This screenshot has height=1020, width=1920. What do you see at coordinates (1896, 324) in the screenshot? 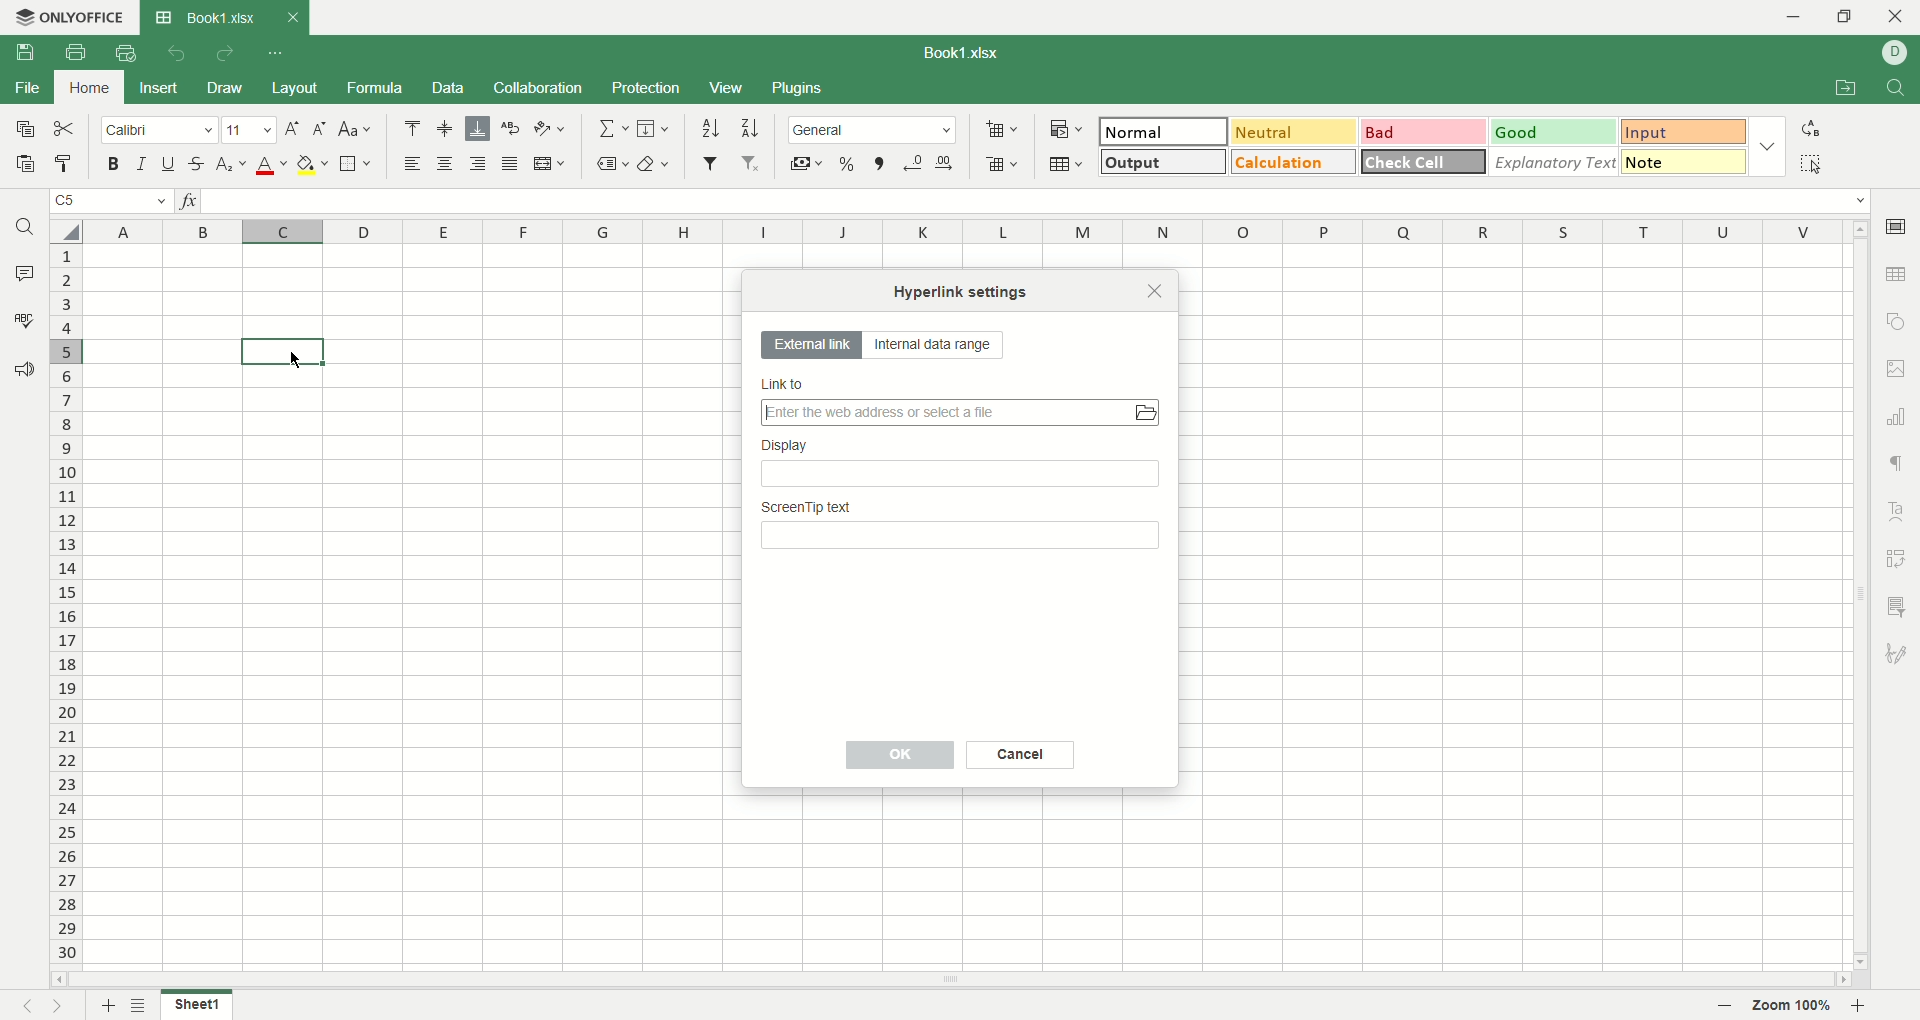
I see `object settings` at bounding box center [1896, 324].